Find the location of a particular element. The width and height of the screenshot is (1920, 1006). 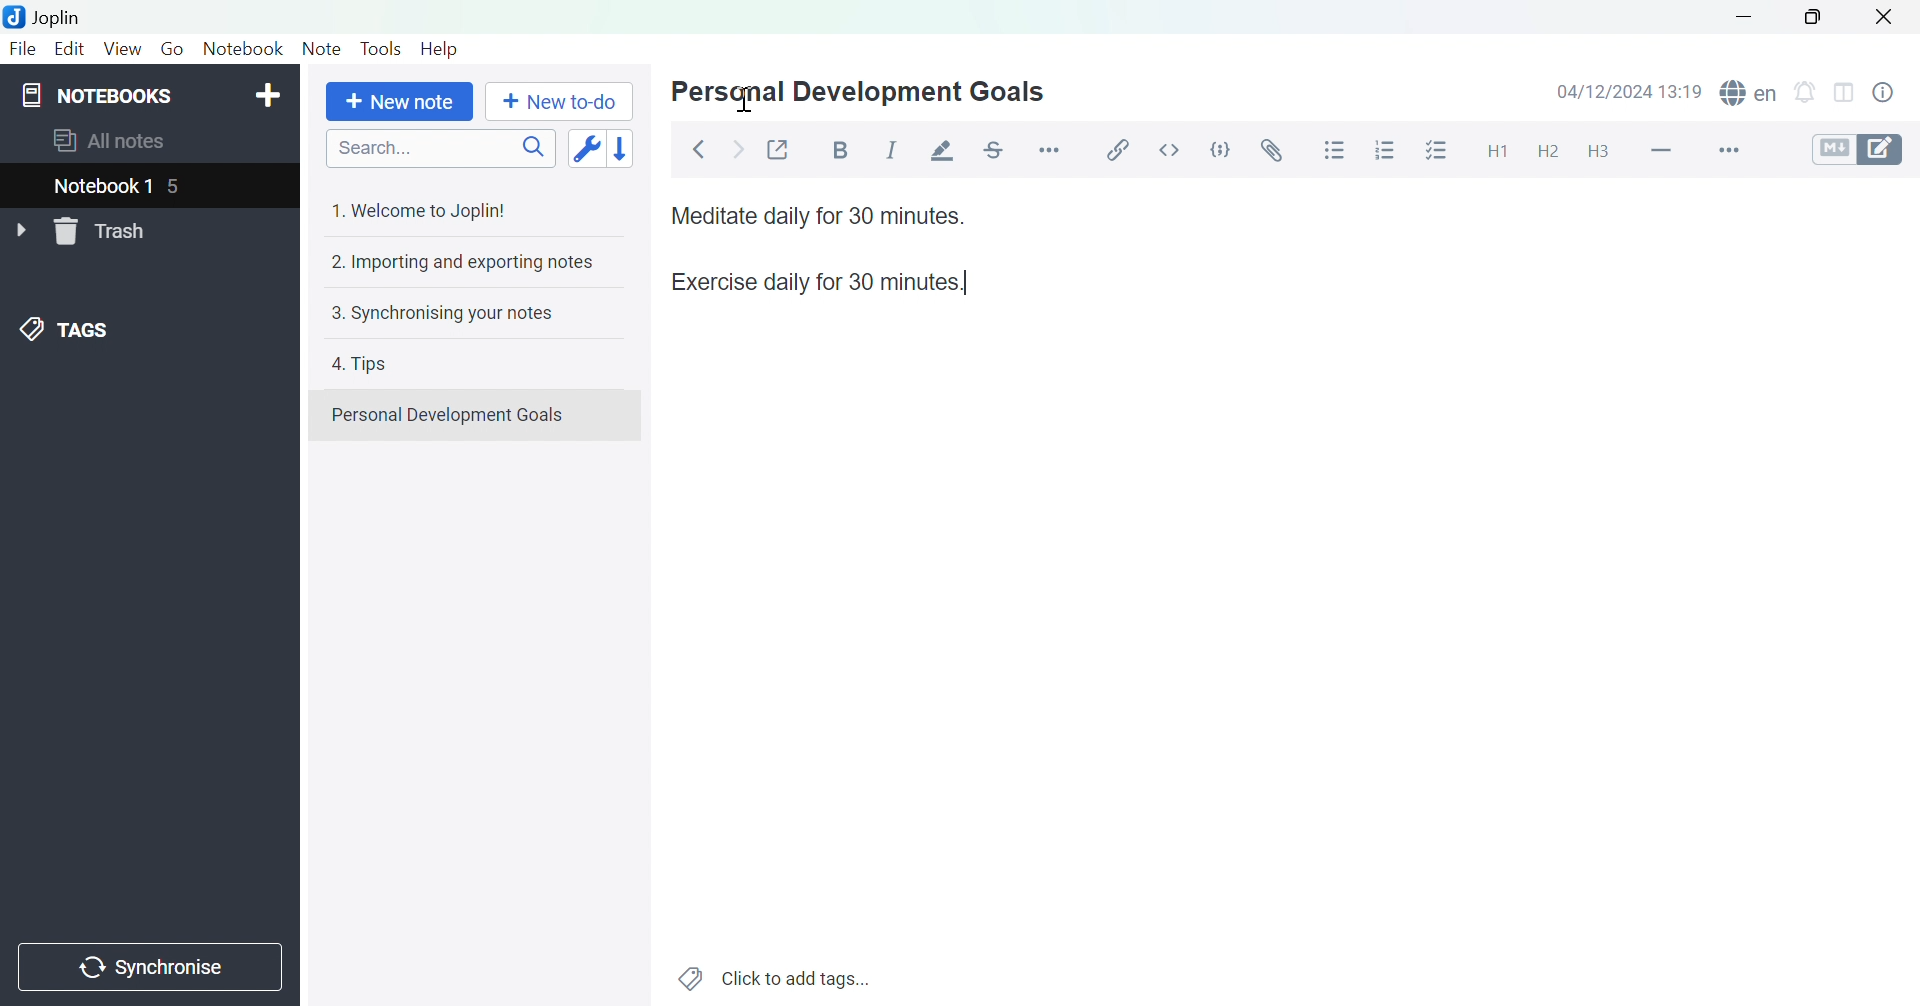

Restore Down is located at coordinates (1815, 22).